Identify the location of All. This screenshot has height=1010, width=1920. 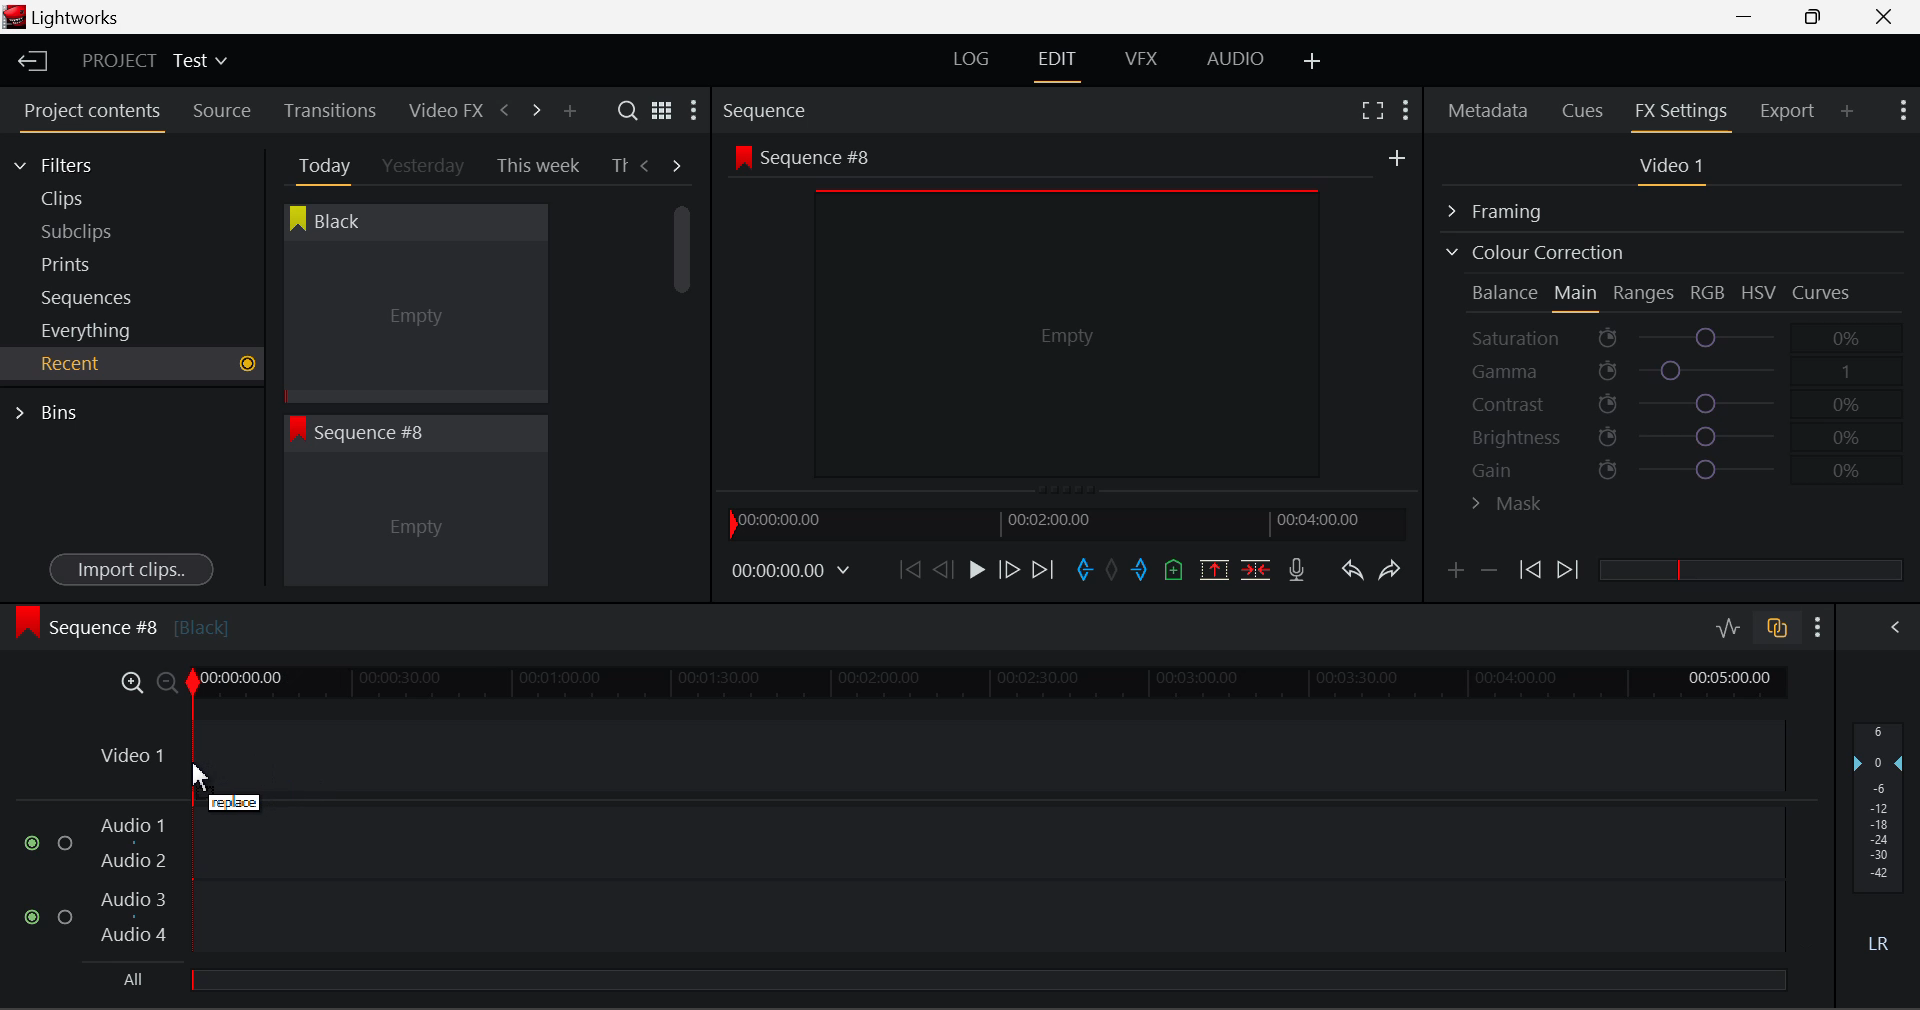
(130, 980).